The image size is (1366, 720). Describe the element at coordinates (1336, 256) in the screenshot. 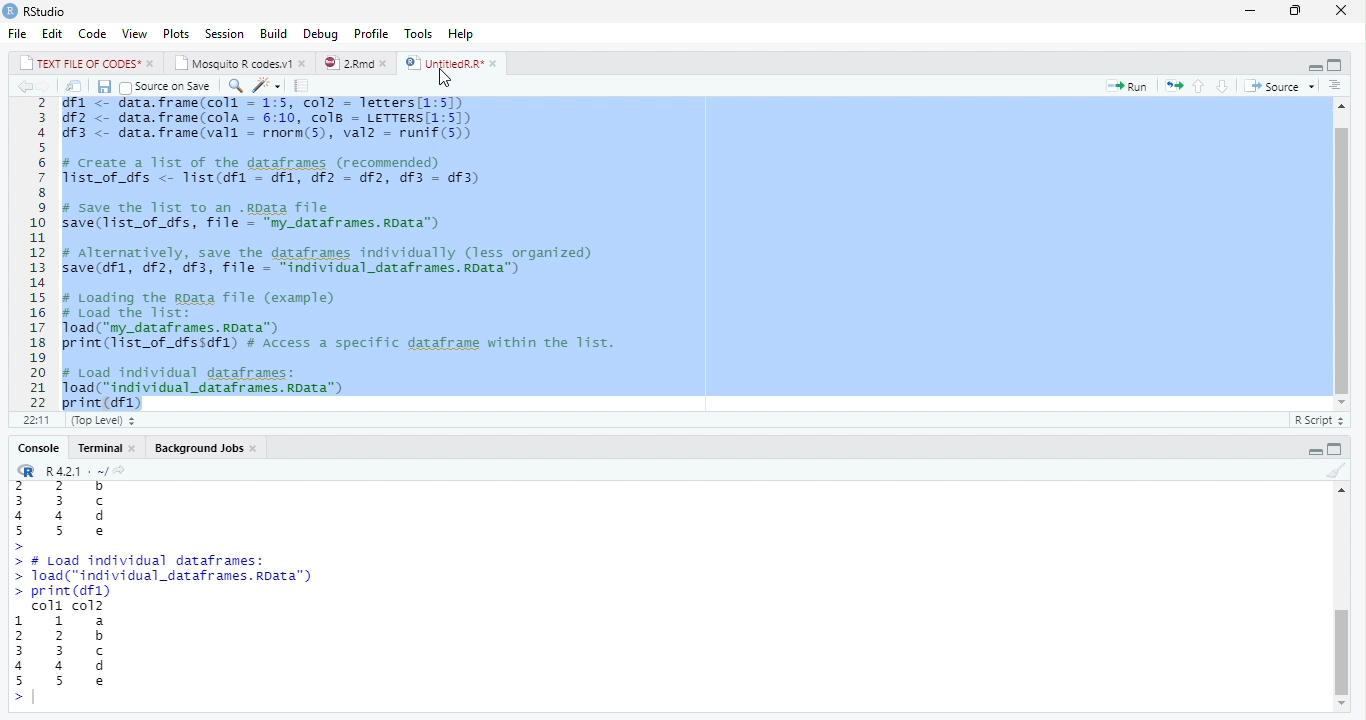

I see `vertical scroll bar` at that location.